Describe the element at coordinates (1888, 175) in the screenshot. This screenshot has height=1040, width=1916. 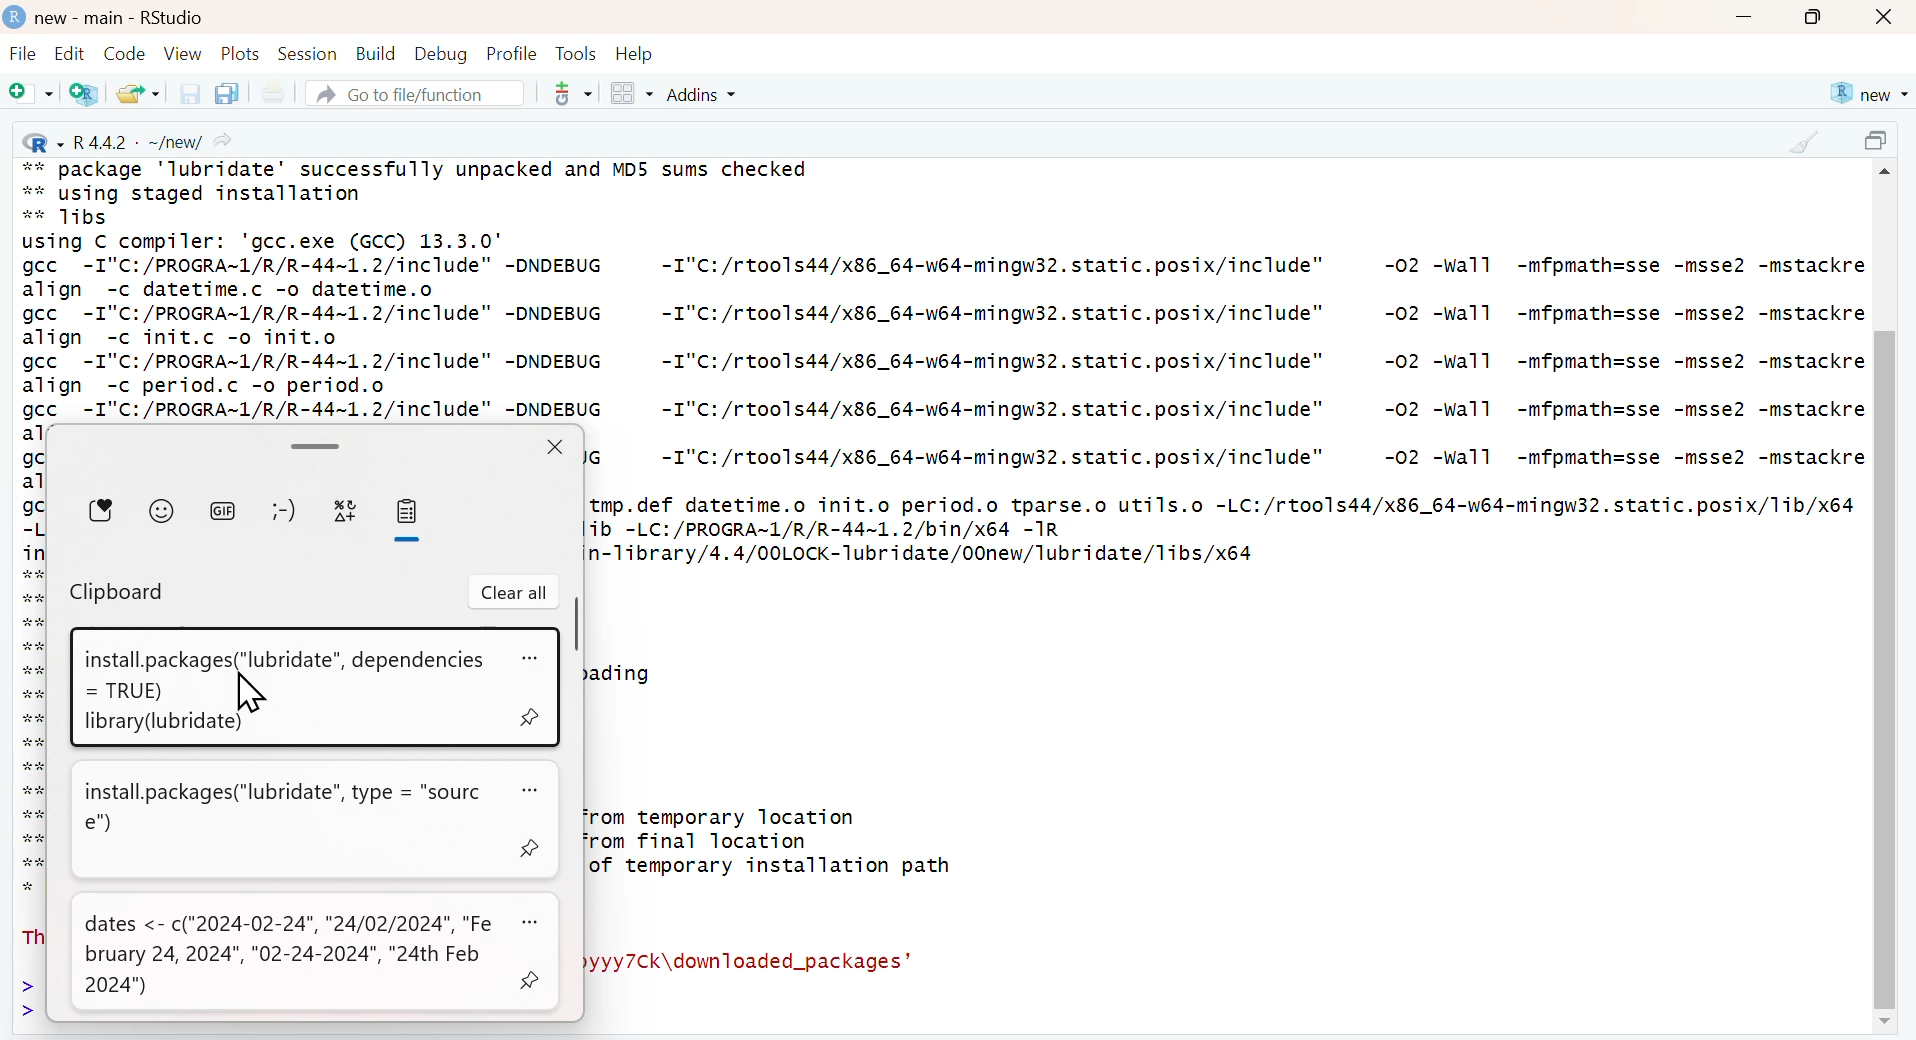
I see `scroll up` at that location.